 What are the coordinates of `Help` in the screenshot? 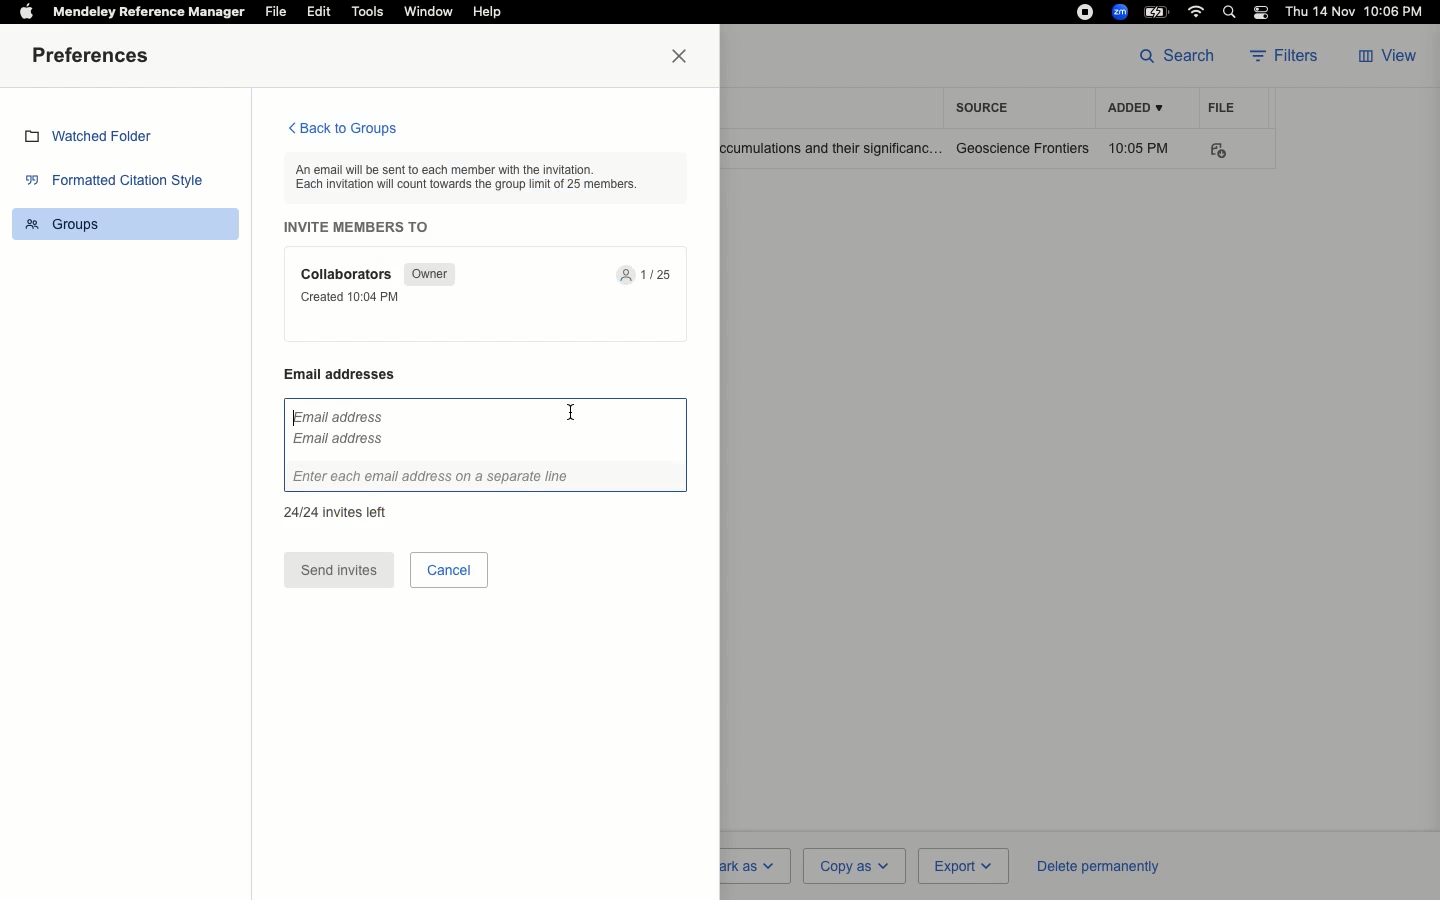 It's located at (486, 13).